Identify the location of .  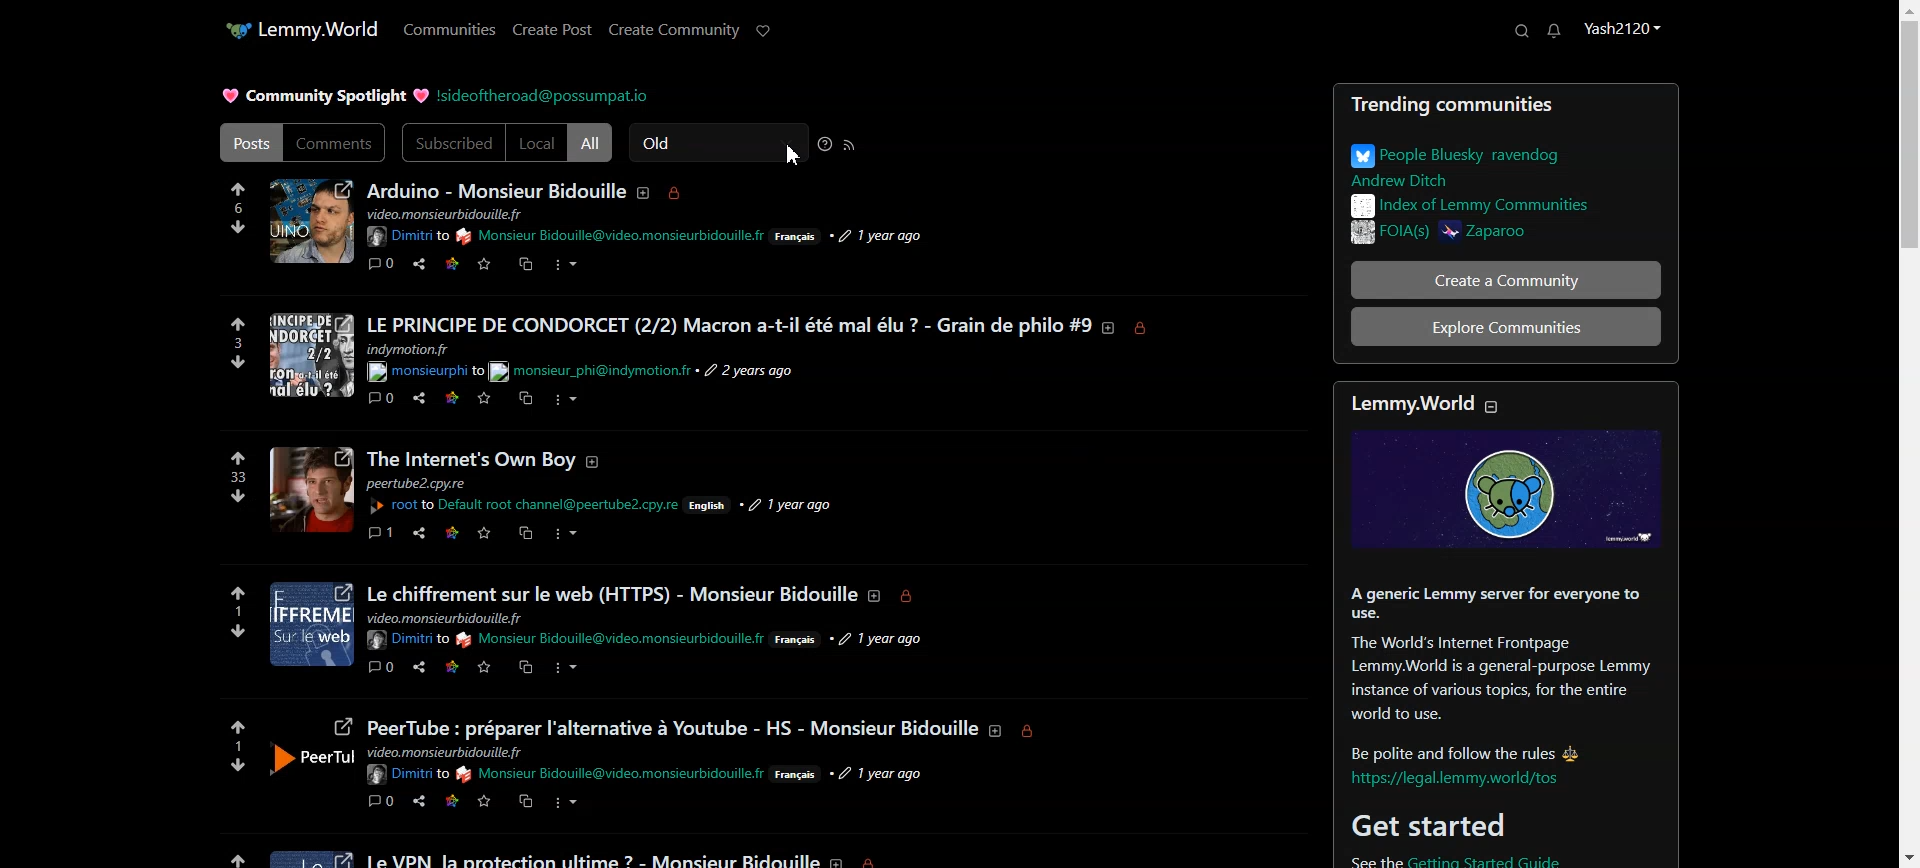
(706, 506).